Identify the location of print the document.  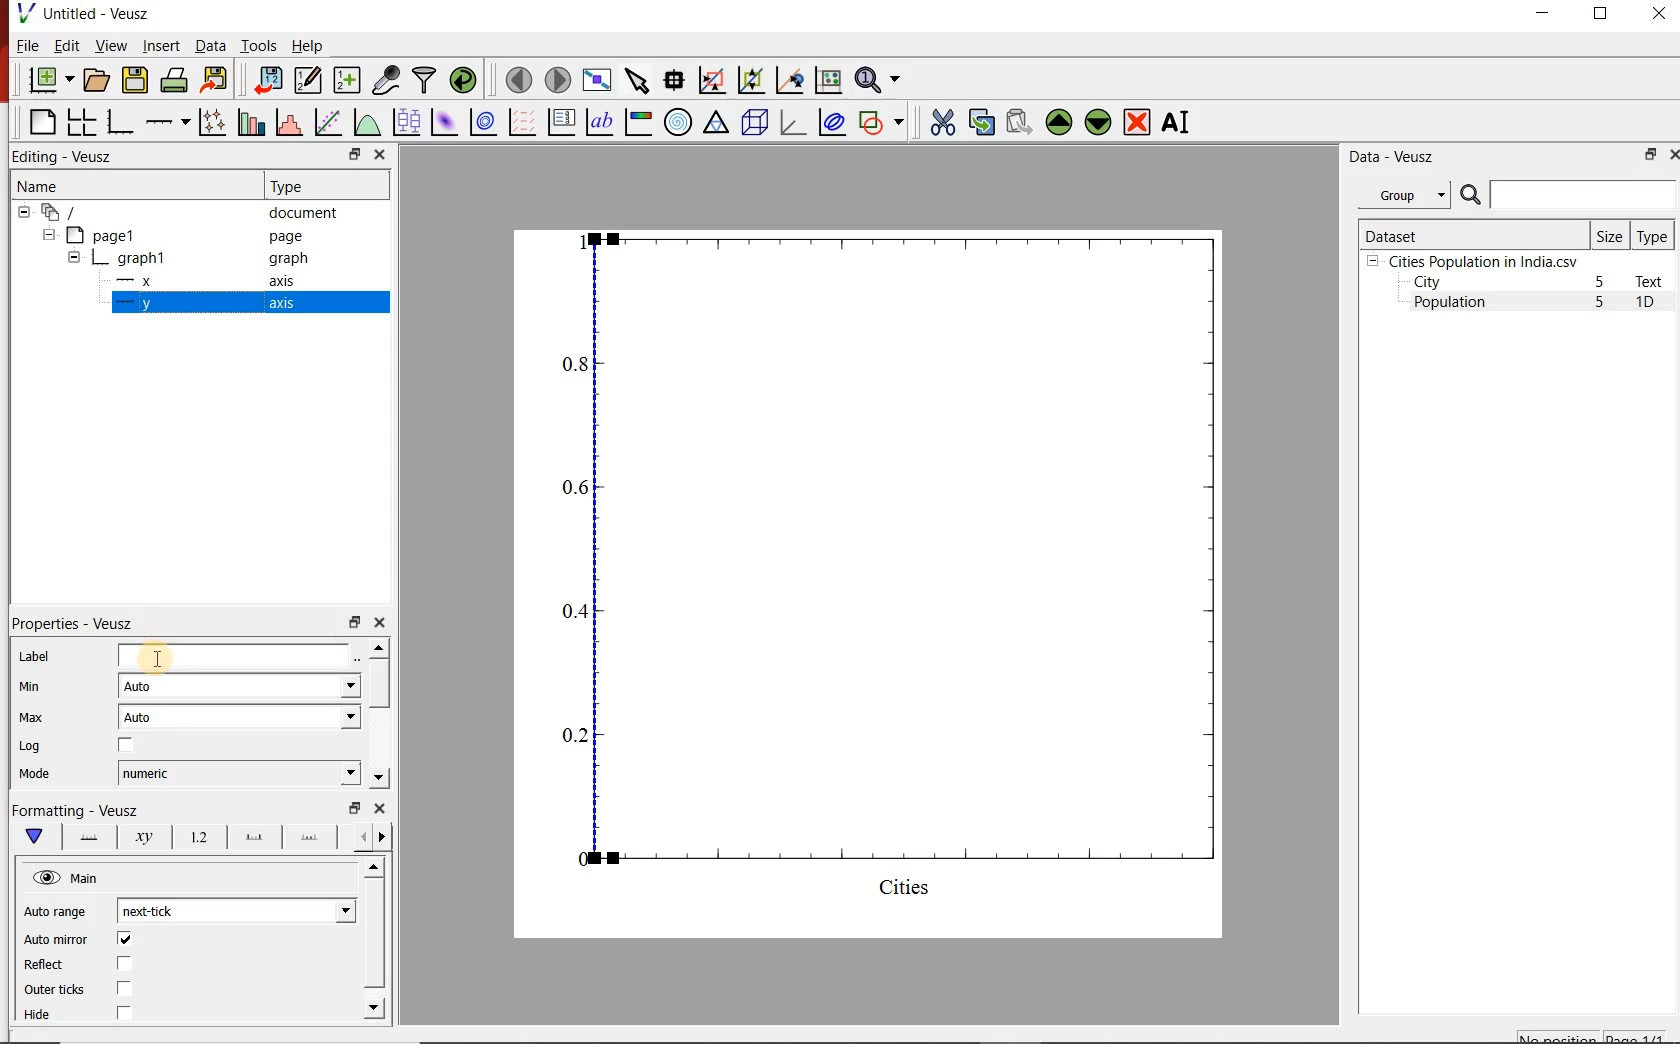
(173, 81).